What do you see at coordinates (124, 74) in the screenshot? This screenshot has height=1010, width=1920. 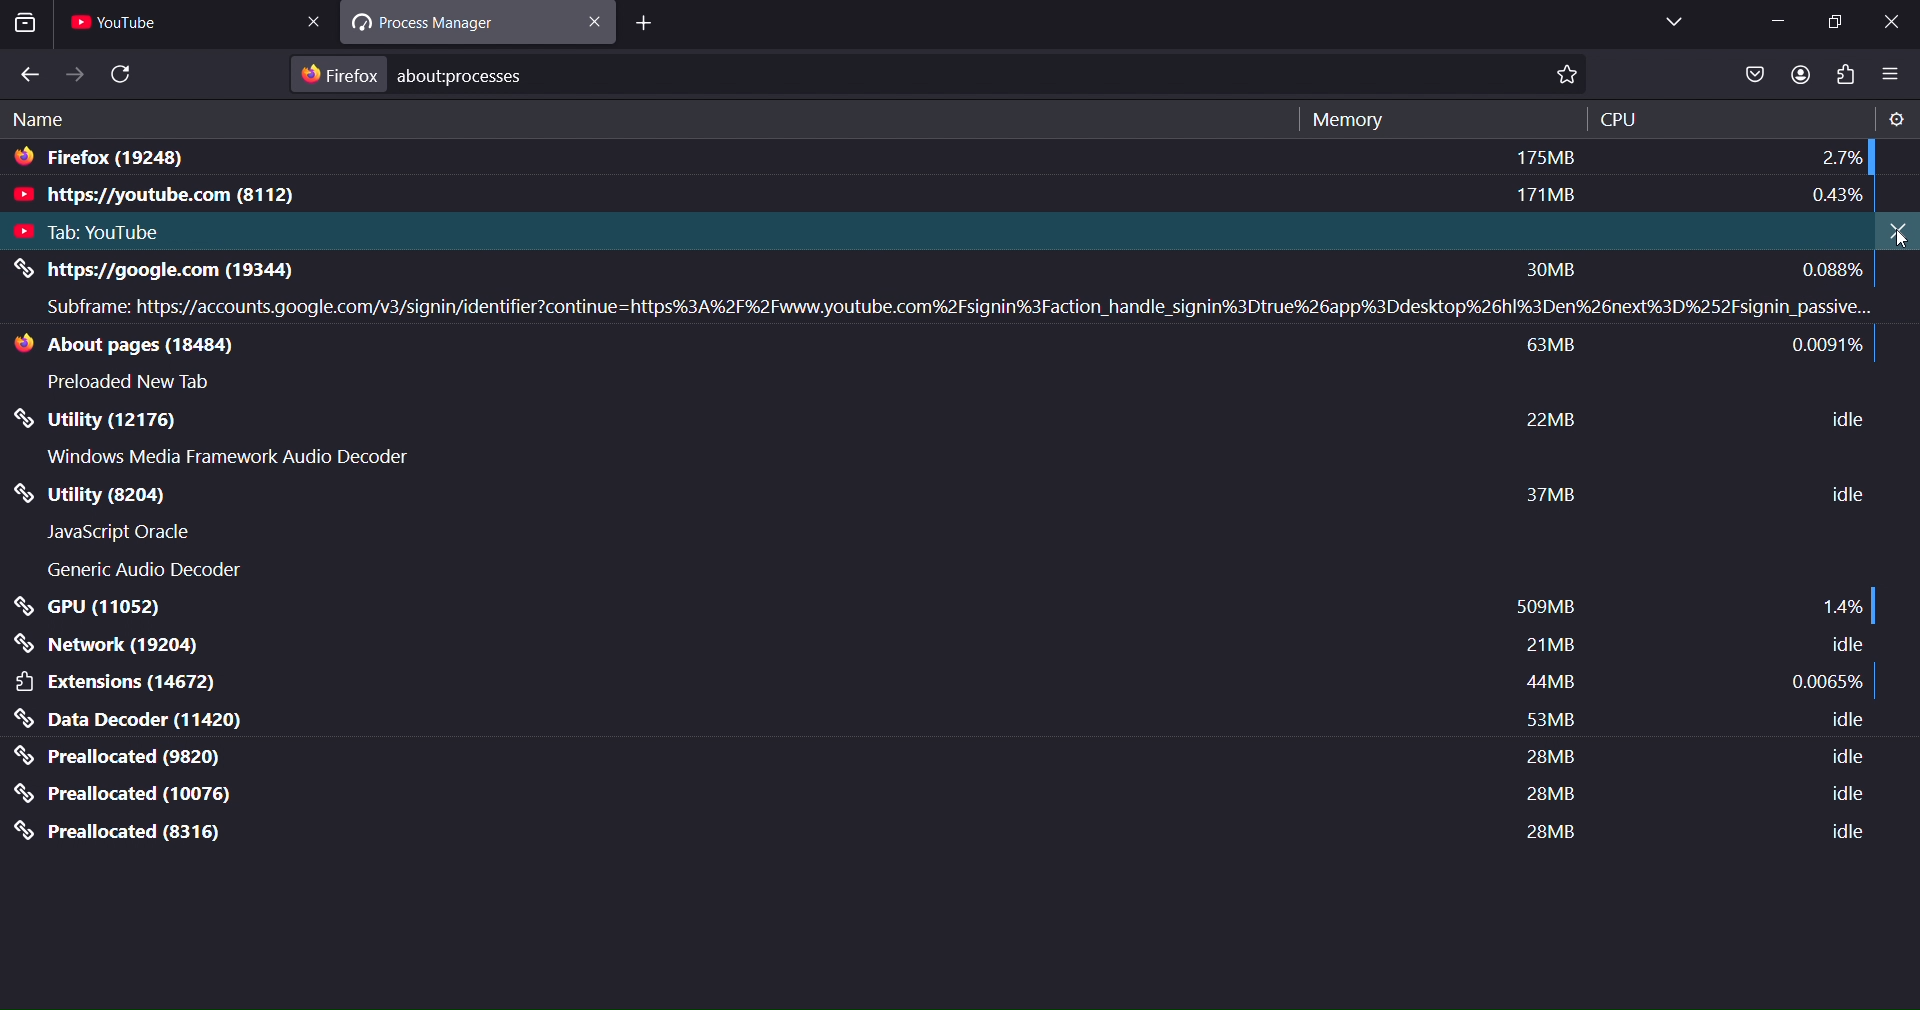 I see `reload` at bounding box center [124, 74].